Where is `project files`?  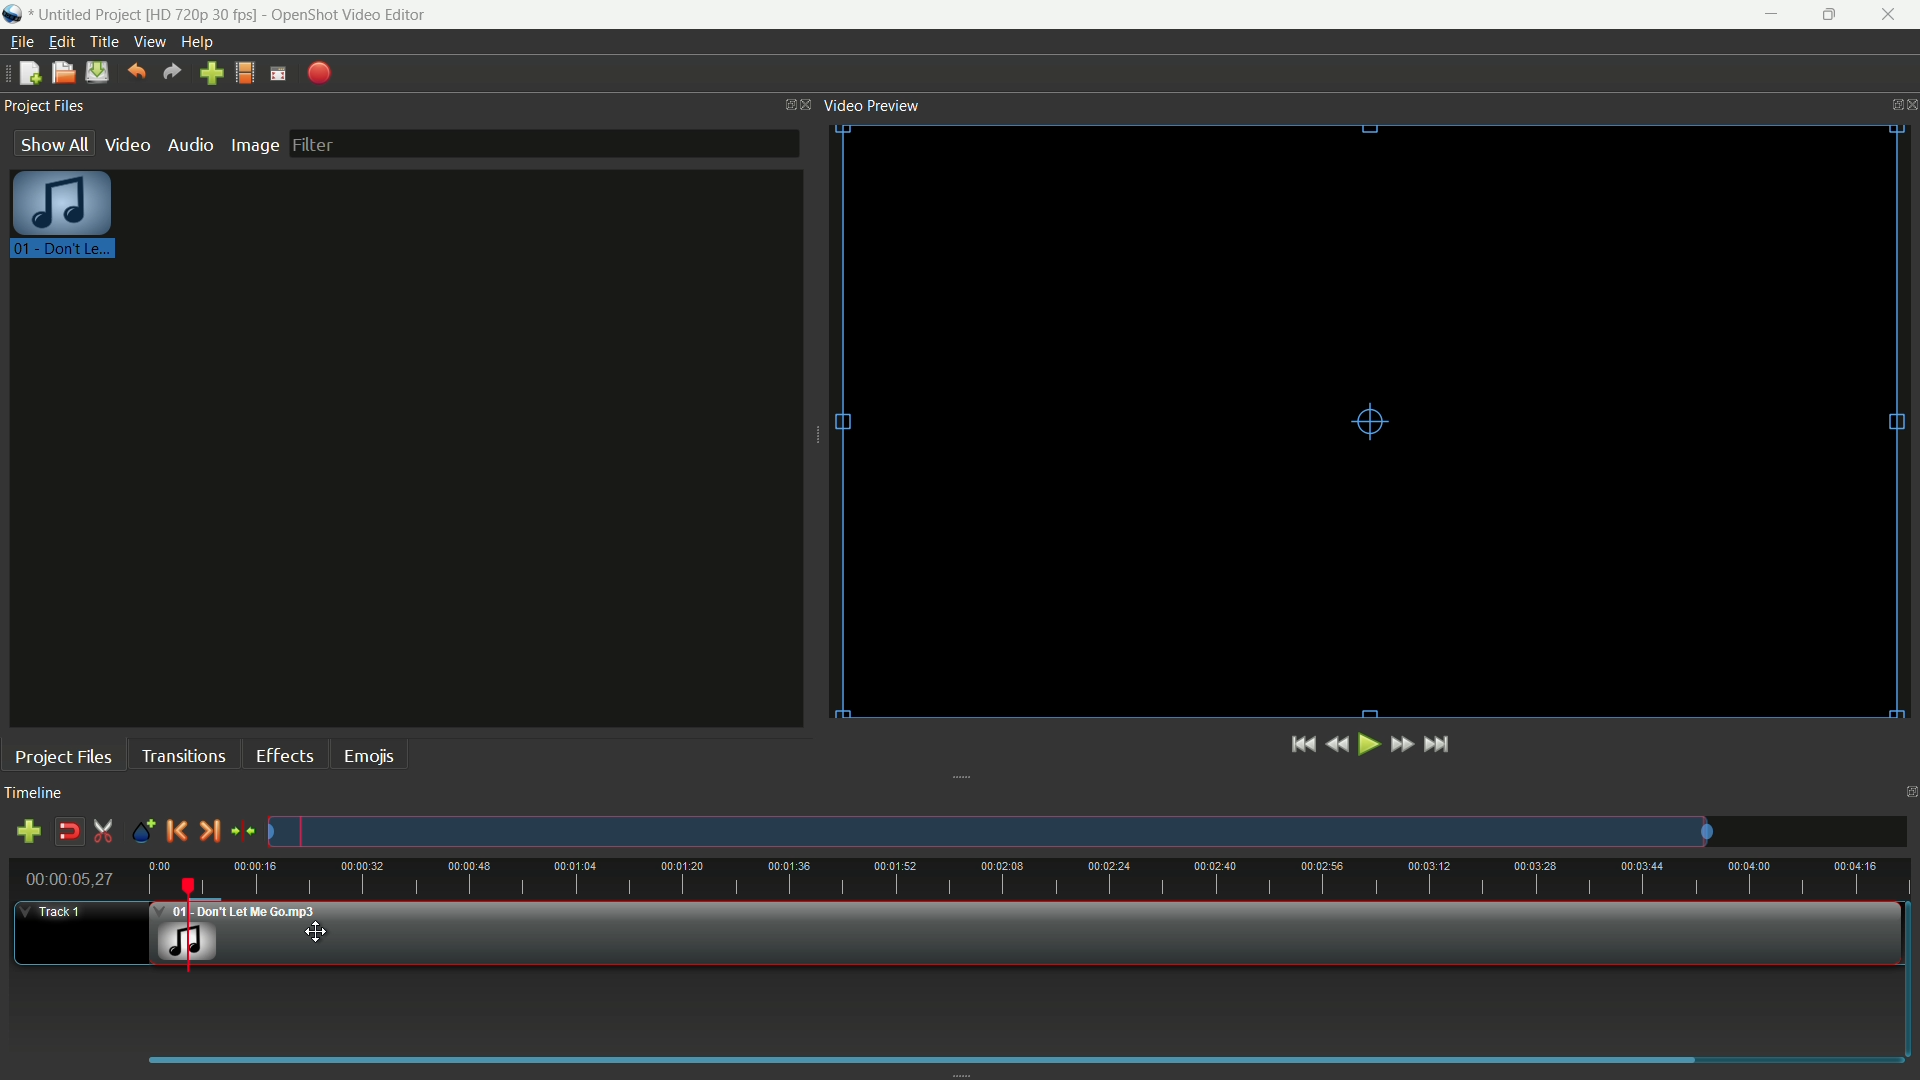 project files is located at coordinates (45, 107).